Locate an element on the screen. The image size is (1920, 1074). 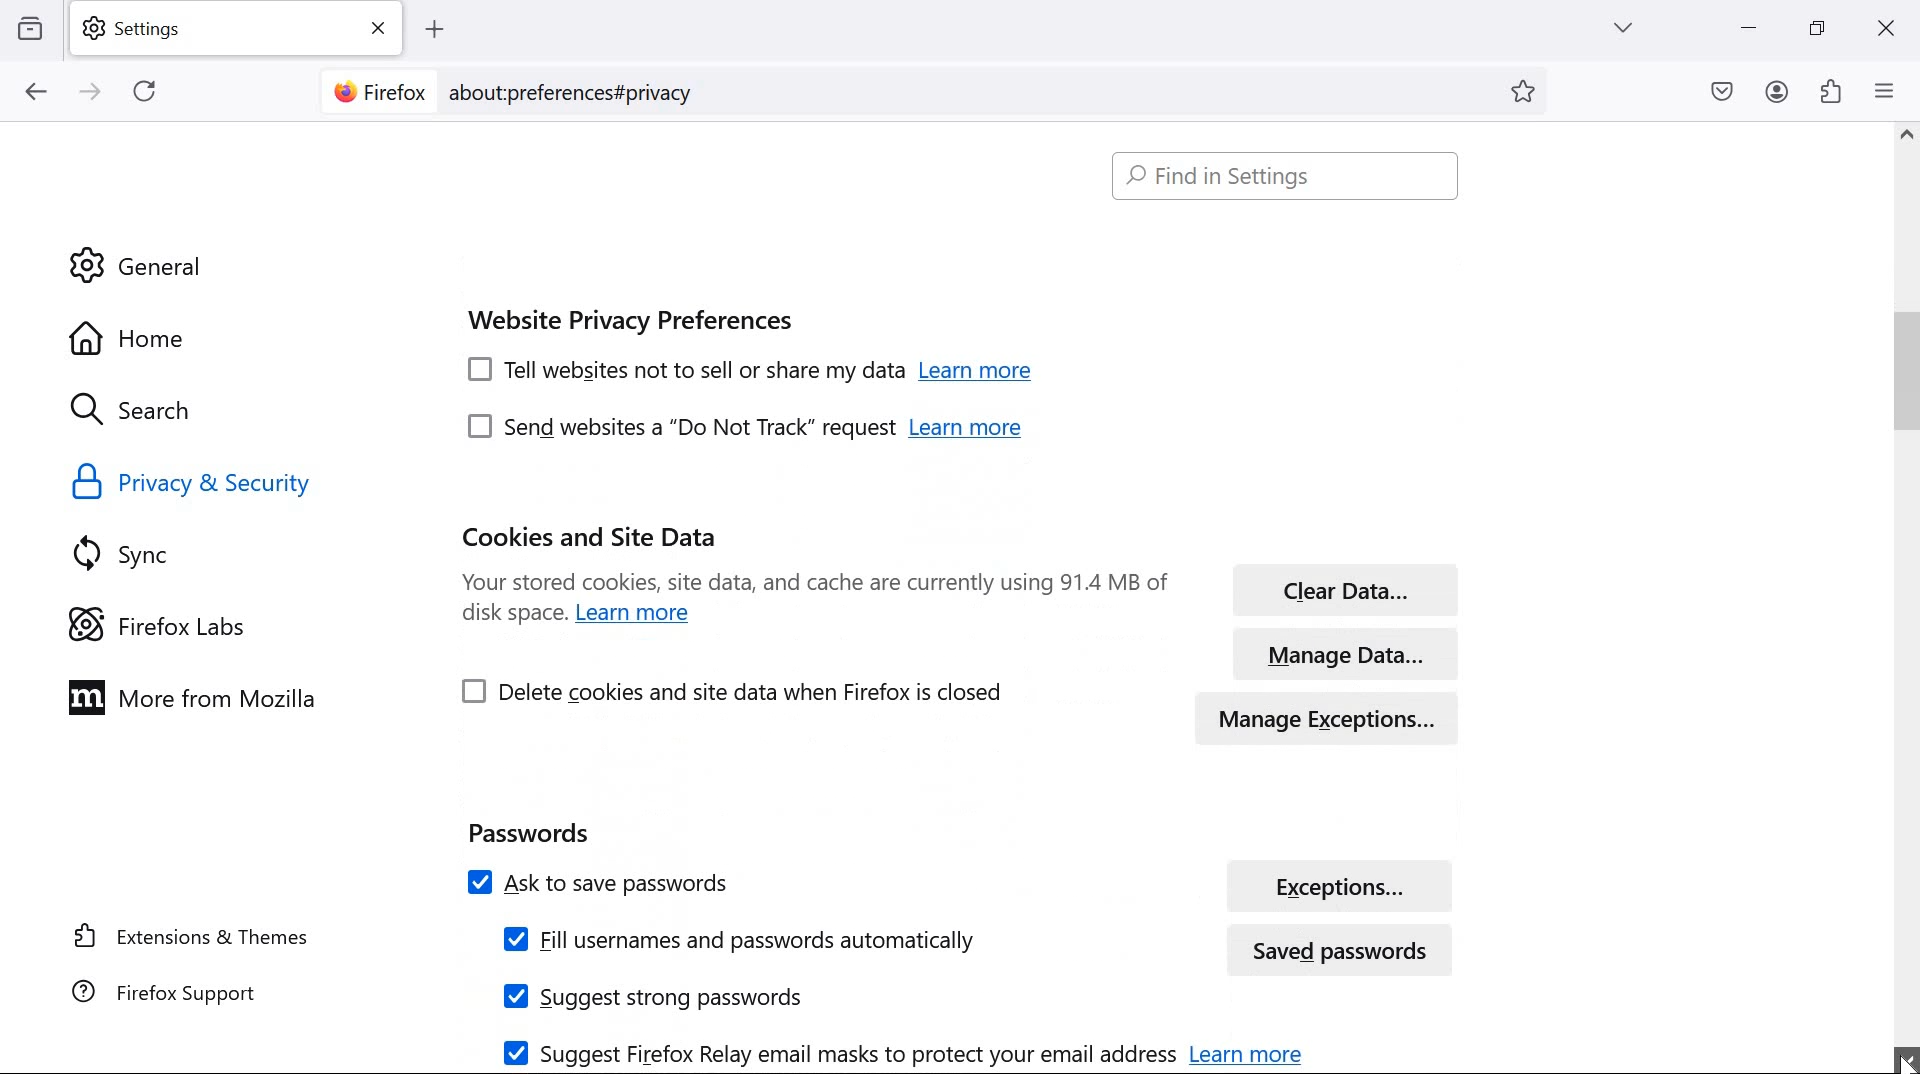
Fill usernames and passwords automatically is located at coordinates (747, 937).